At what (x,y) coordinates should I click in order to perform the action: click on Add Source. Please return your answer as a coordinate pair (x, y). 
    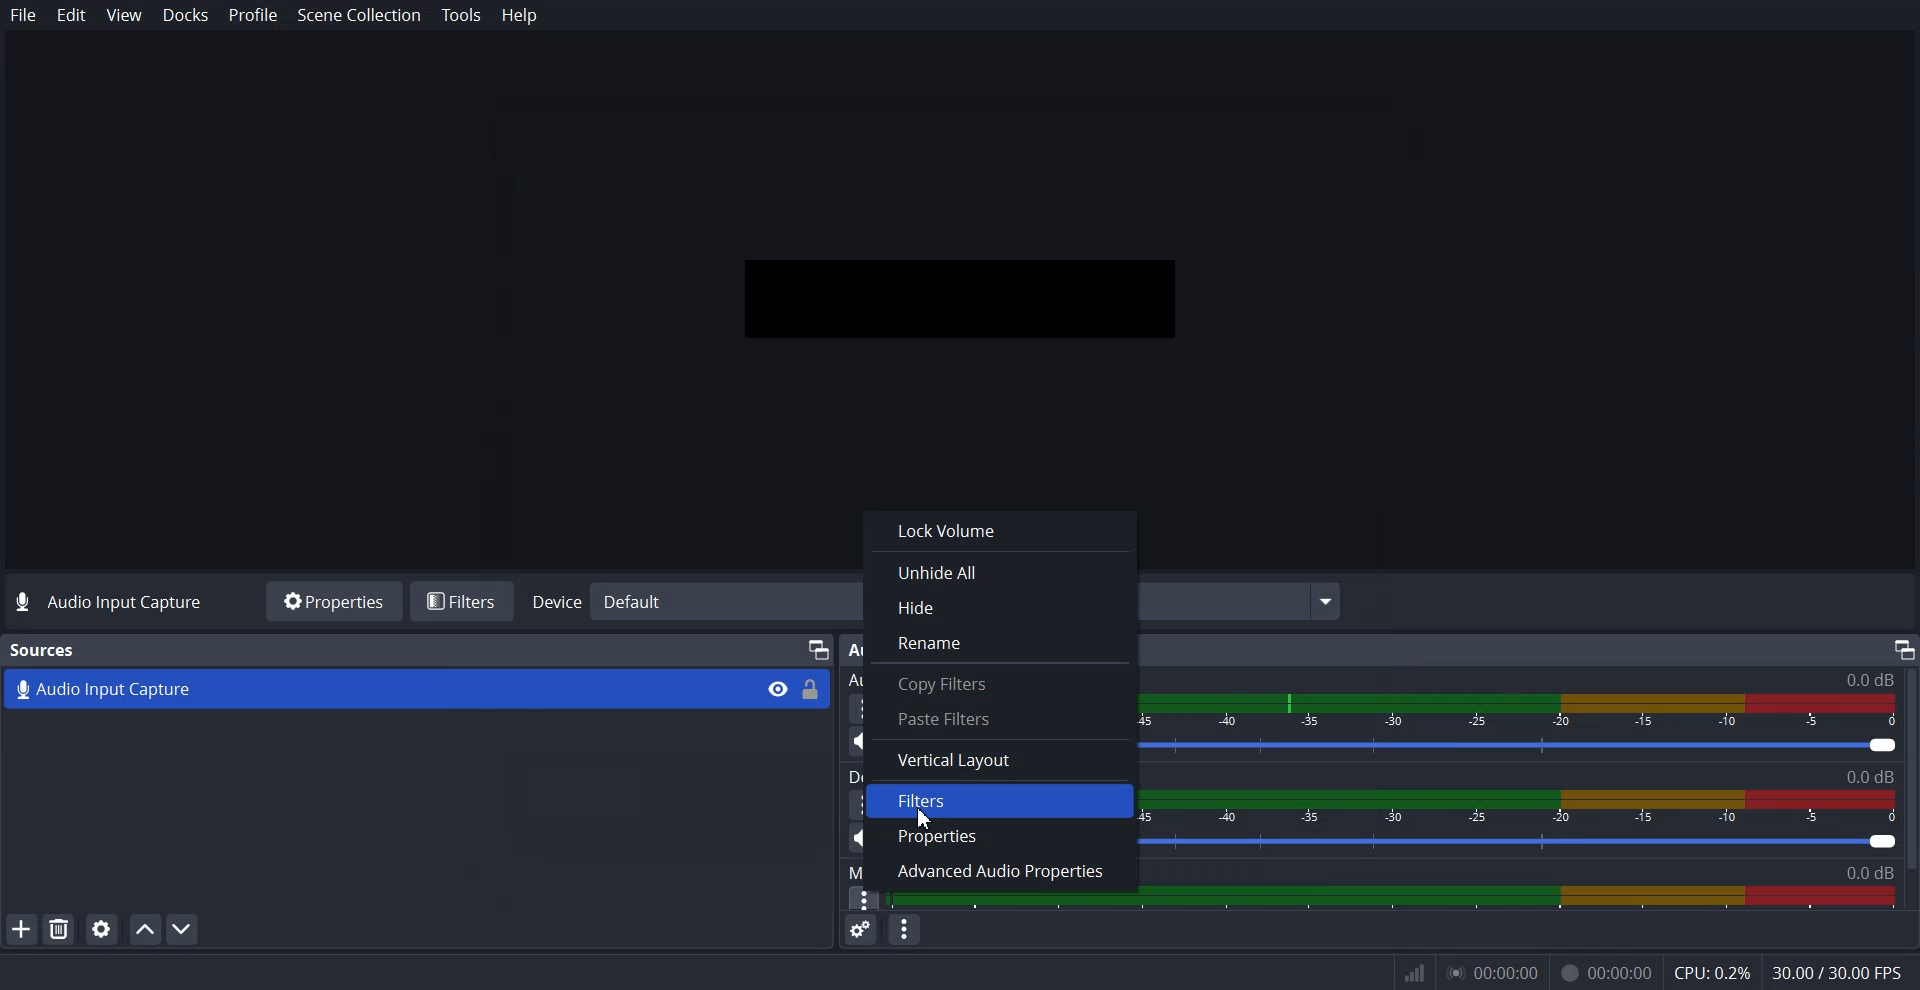
    Looking at the image, I should click on (21, 928).